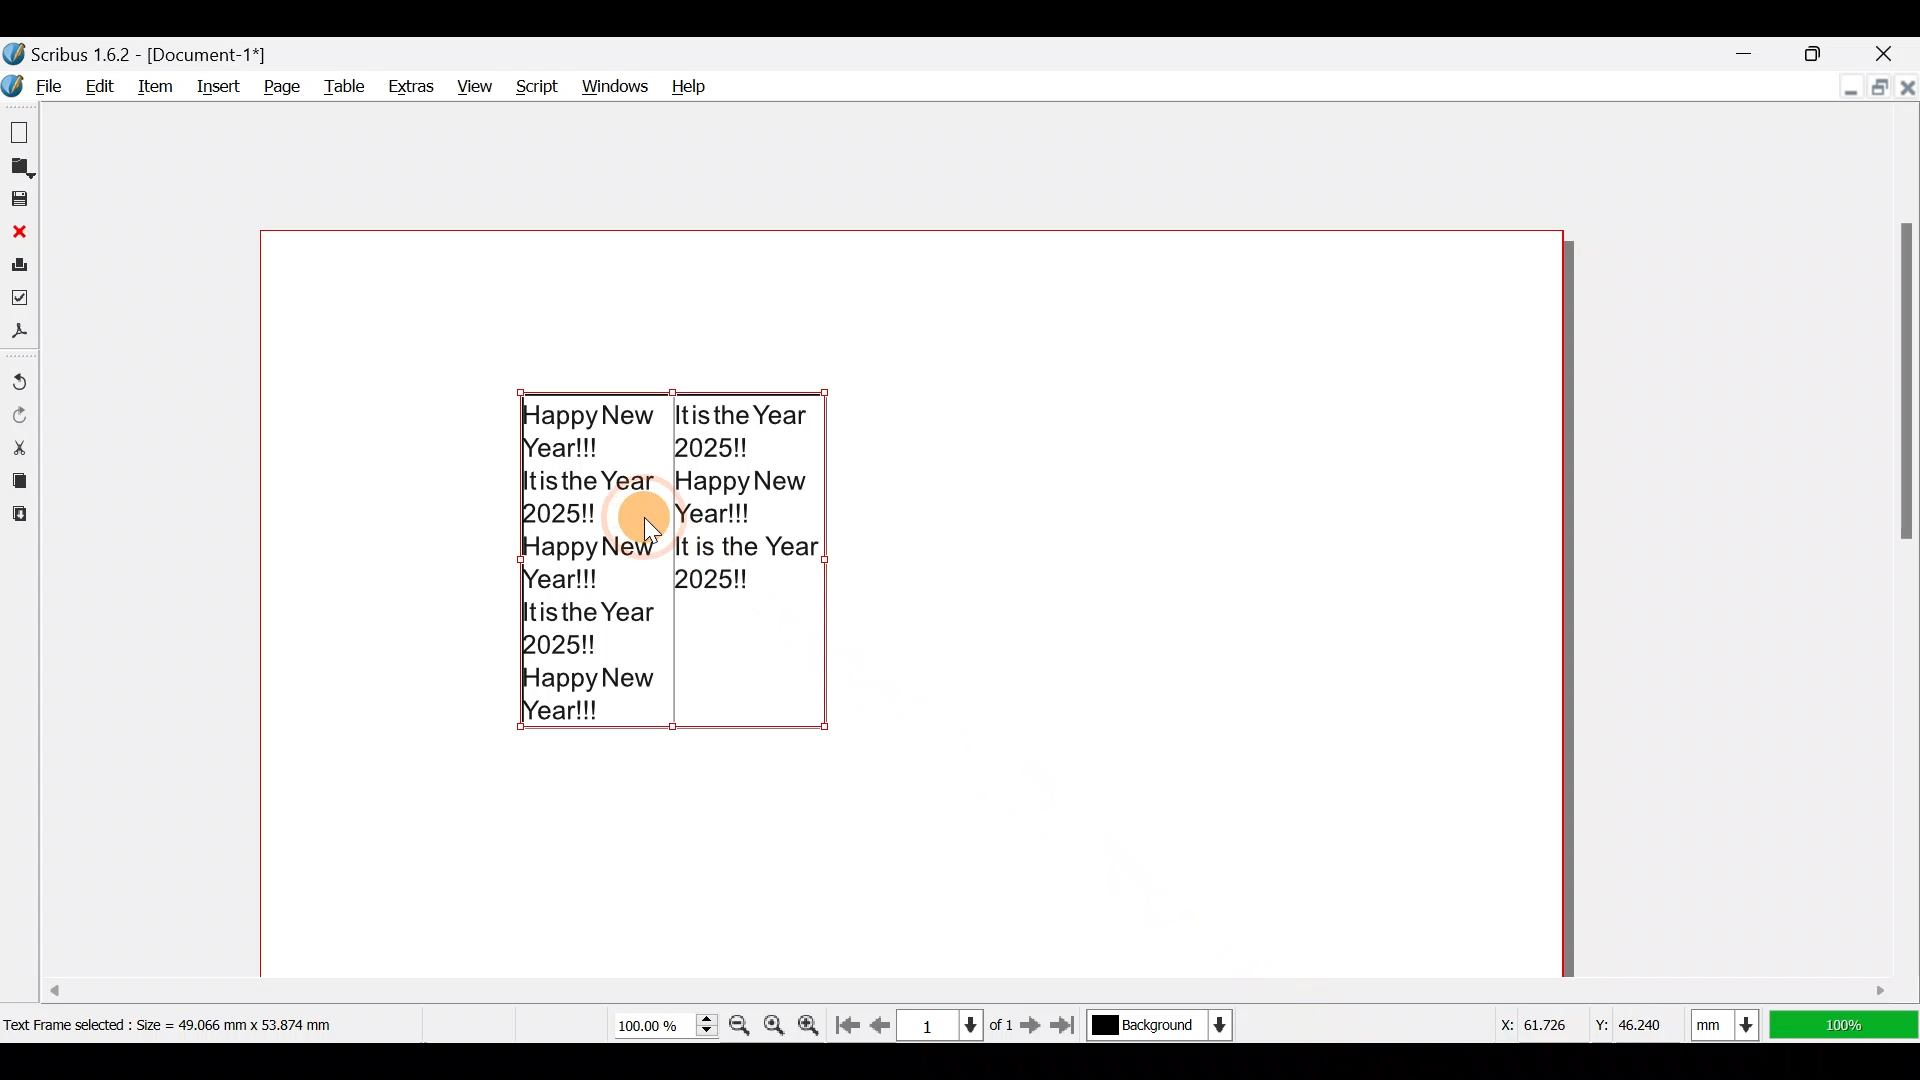  Describe the element at coordinates (23, 302) in the screenshot. I see `Preflight verifier` at that location.